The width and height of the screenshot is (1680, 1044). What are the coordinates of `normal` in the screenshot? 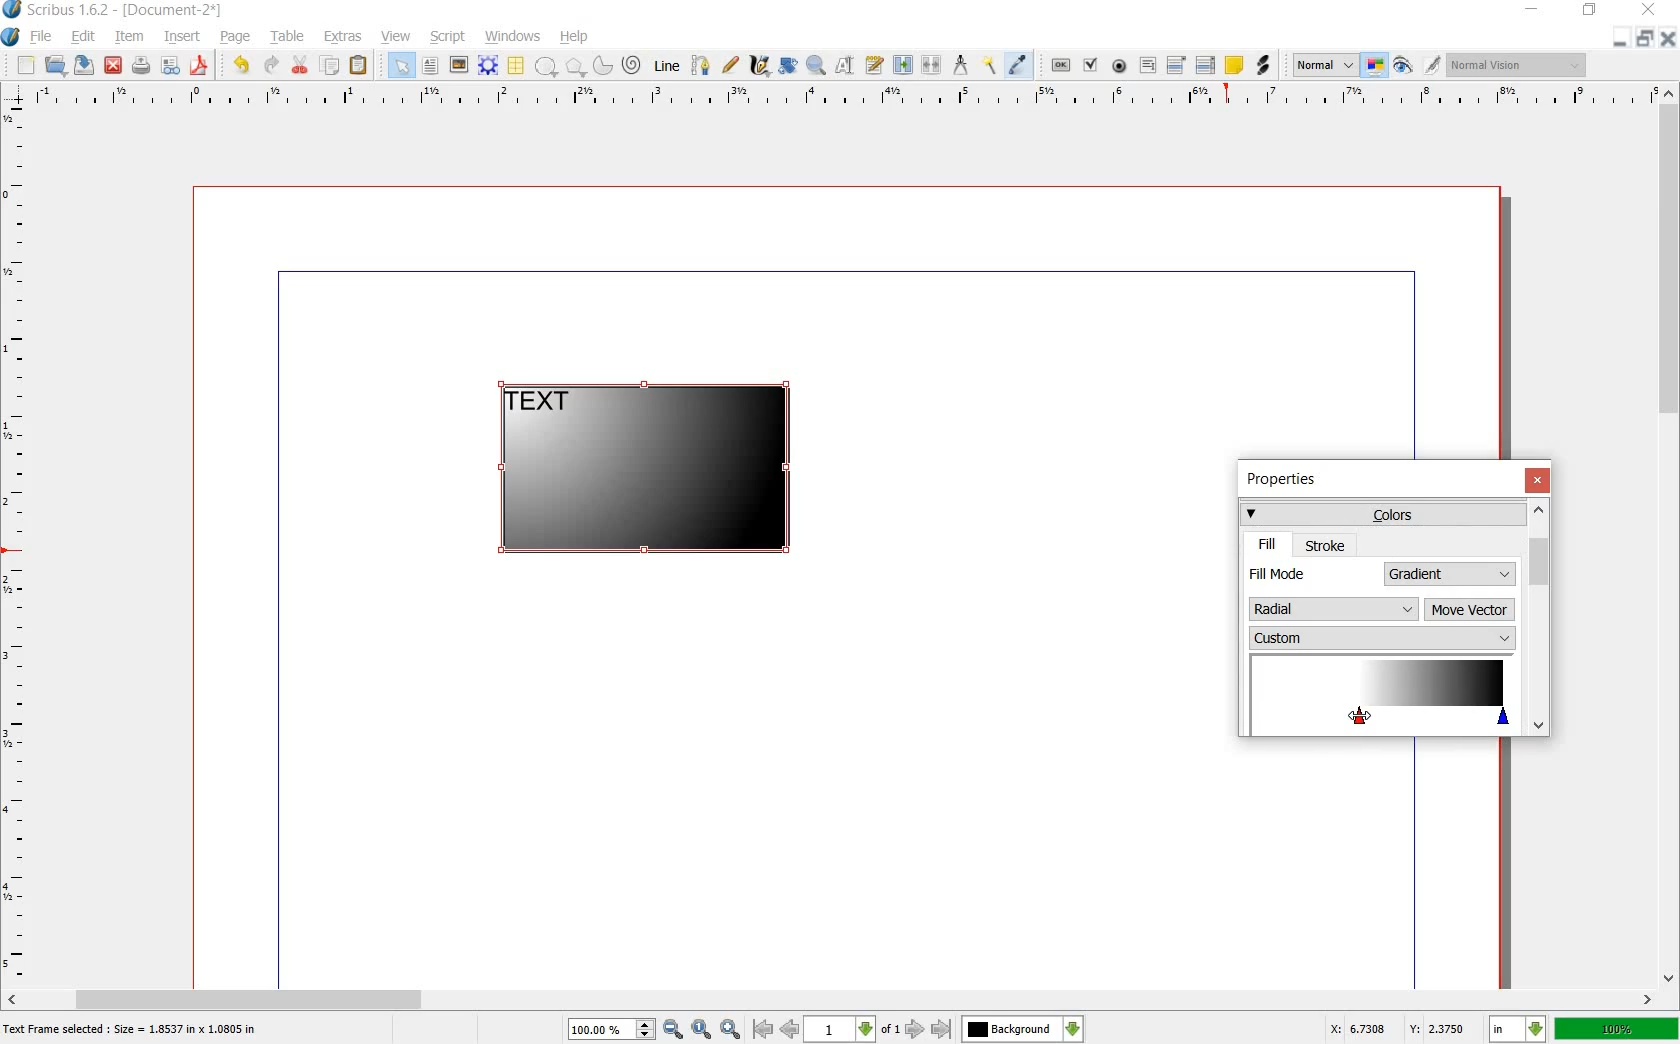 It's located at (1325, 66).